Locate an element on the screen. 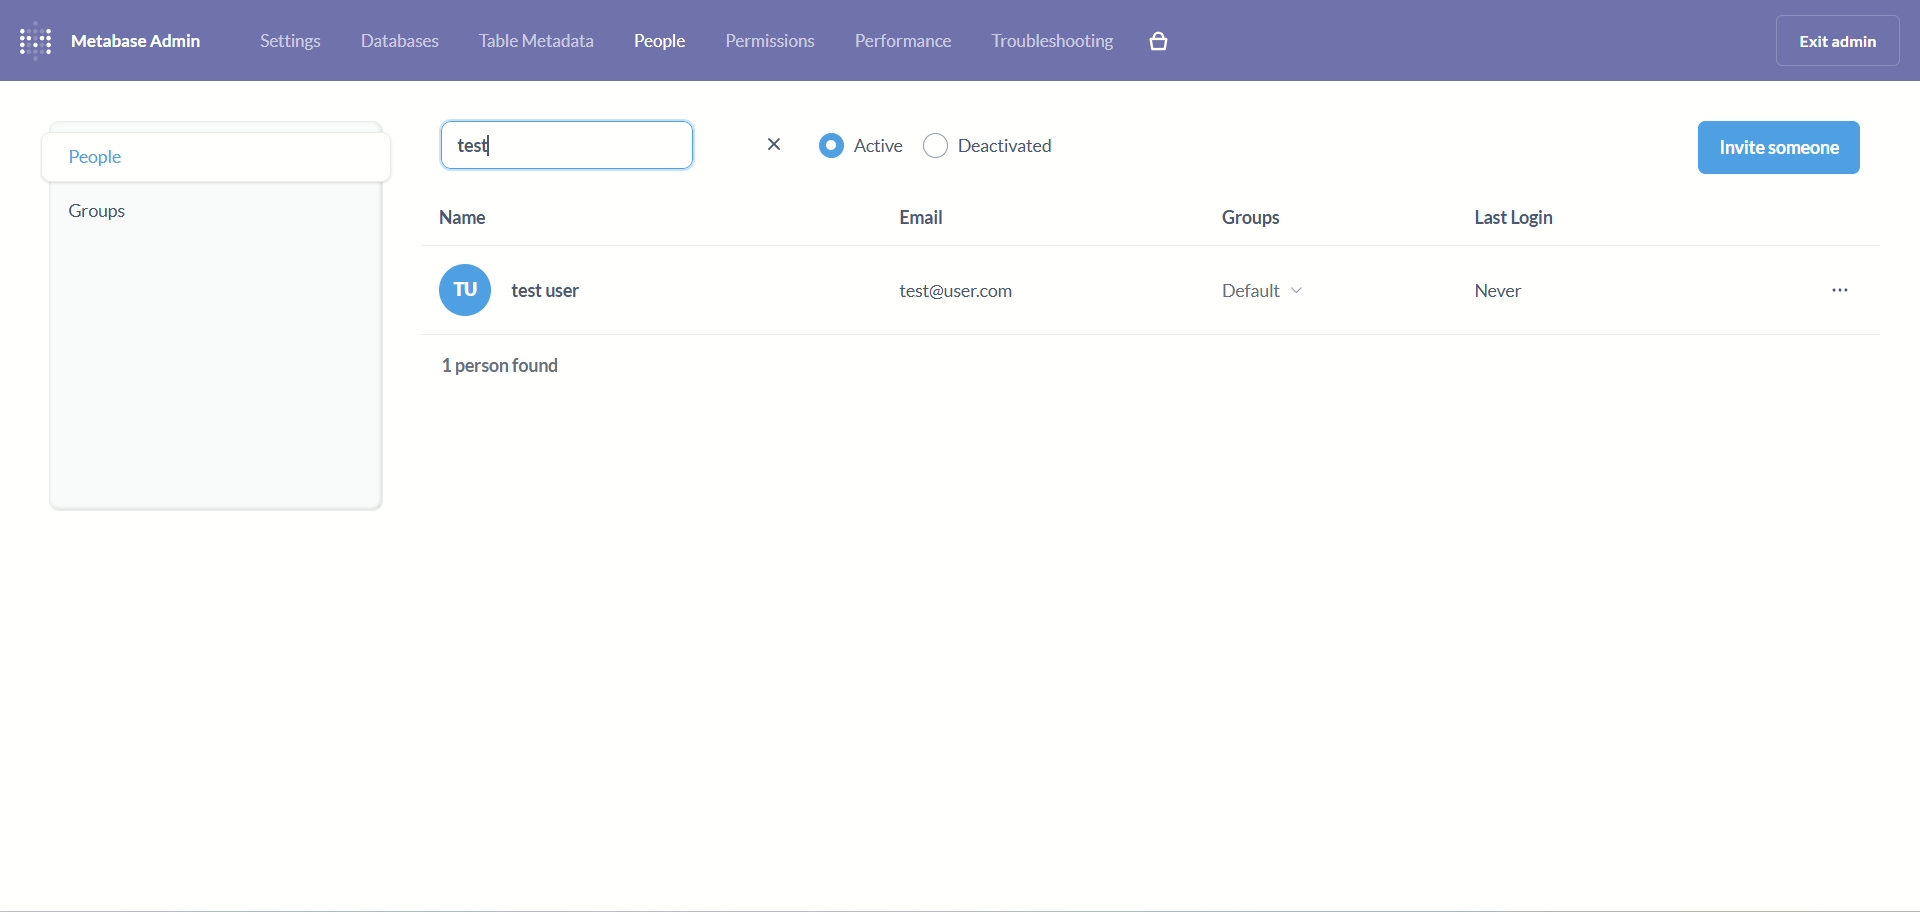  Groups is located at coordinates (1251, 218).